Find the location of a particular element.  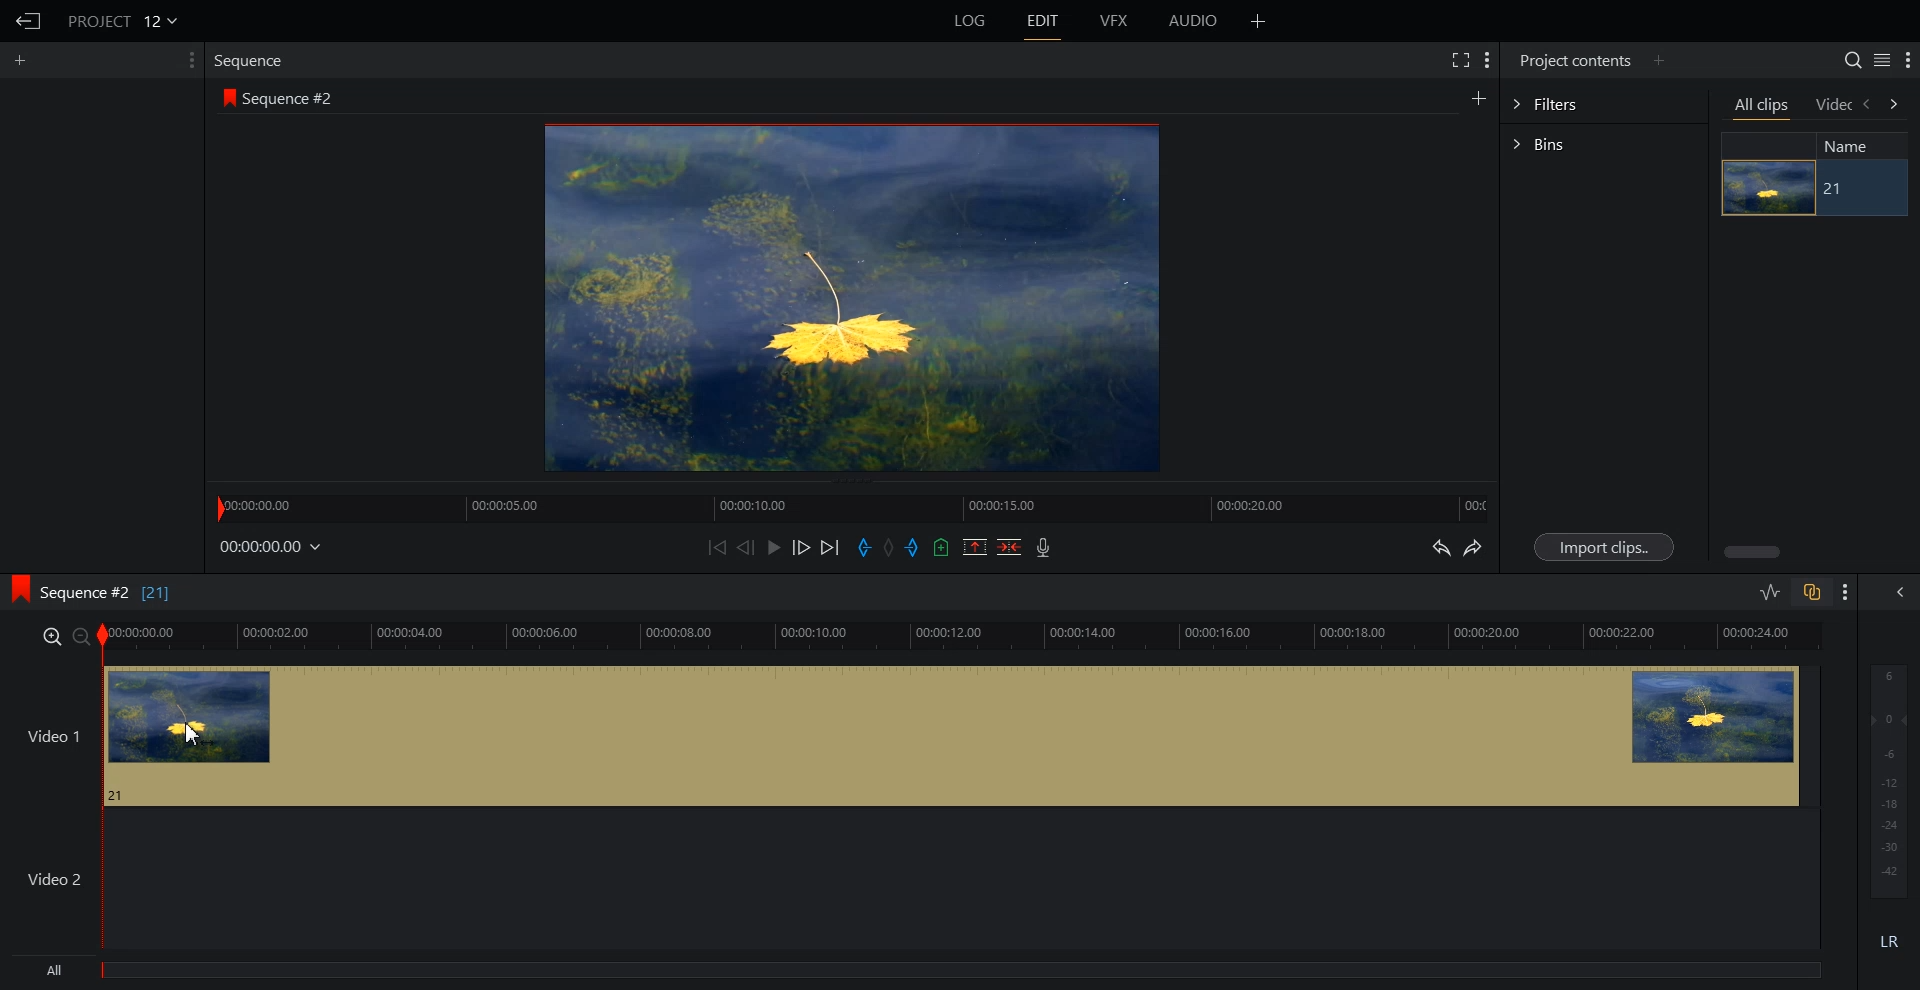

logo is located at coordinates (225, 98).